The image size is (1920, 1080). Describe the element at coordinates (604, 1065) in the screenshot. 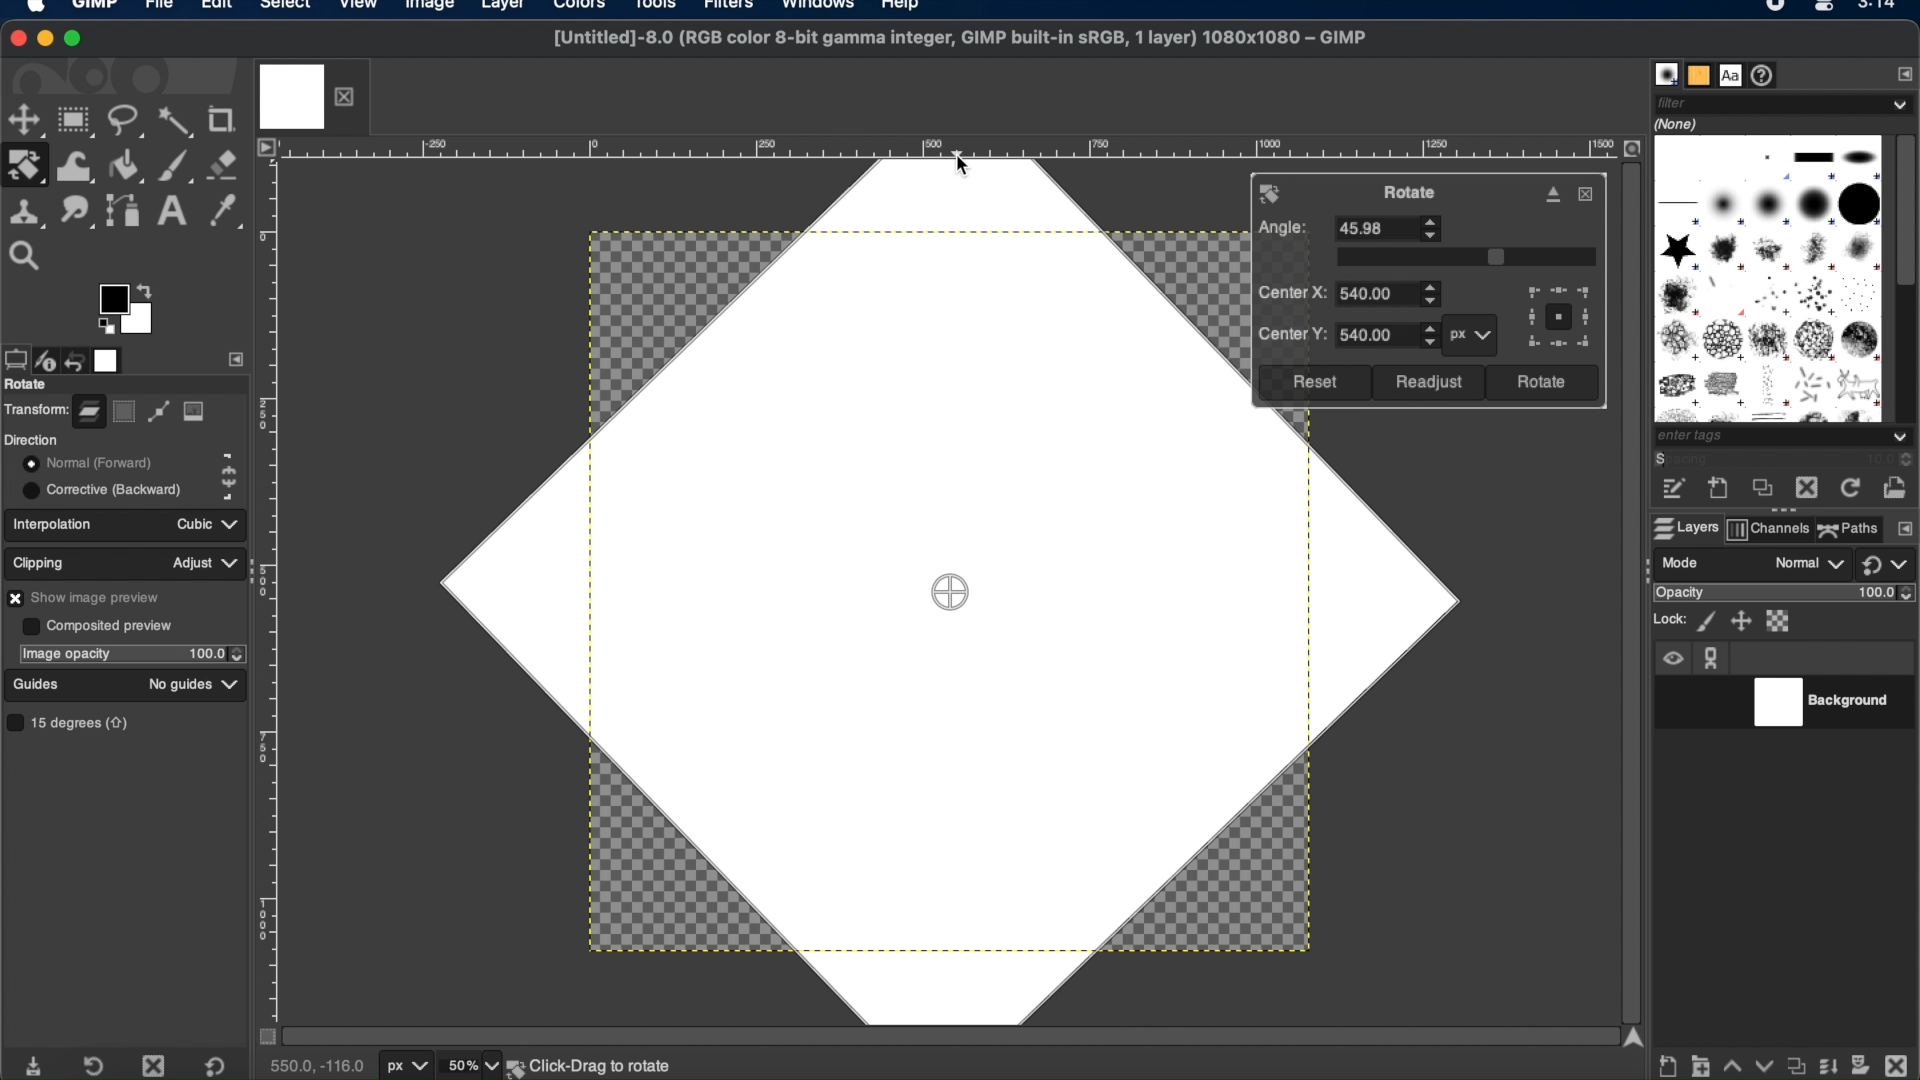

I see `background` at that location.